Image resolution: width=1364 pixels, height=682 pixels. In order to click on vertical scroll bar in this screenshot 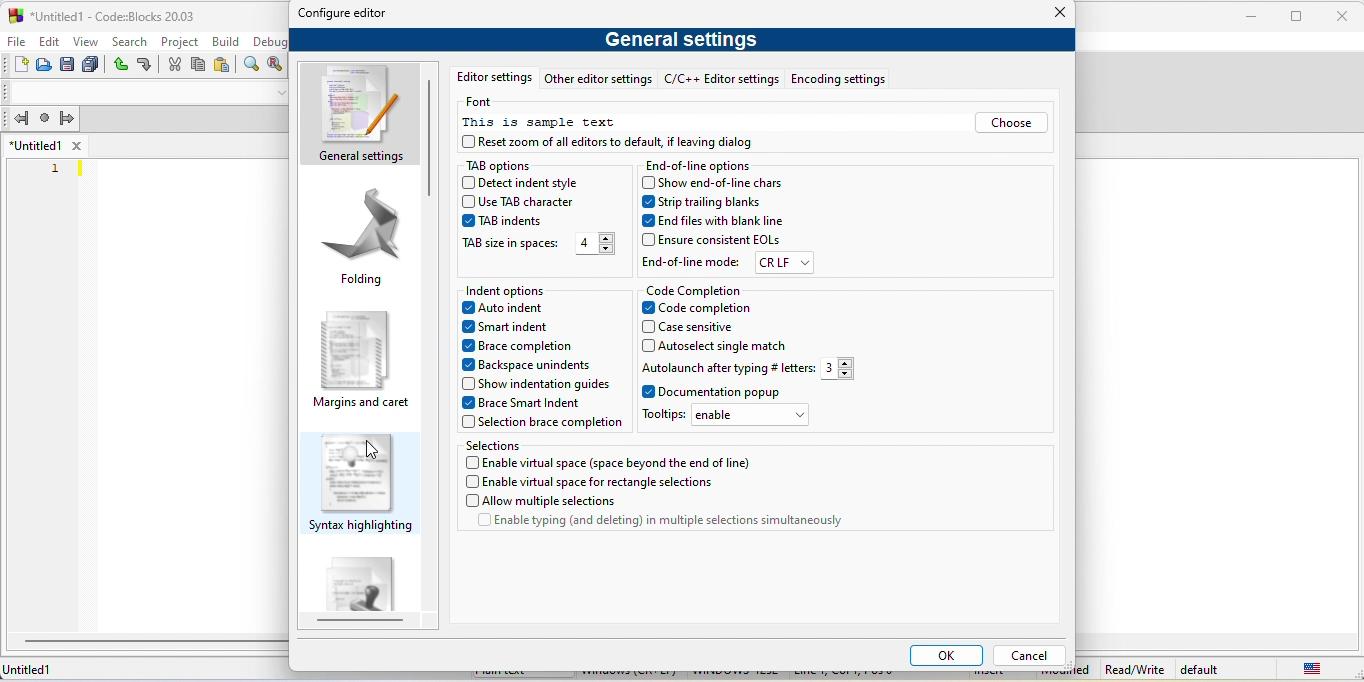, I will do `click(435, 135)`.